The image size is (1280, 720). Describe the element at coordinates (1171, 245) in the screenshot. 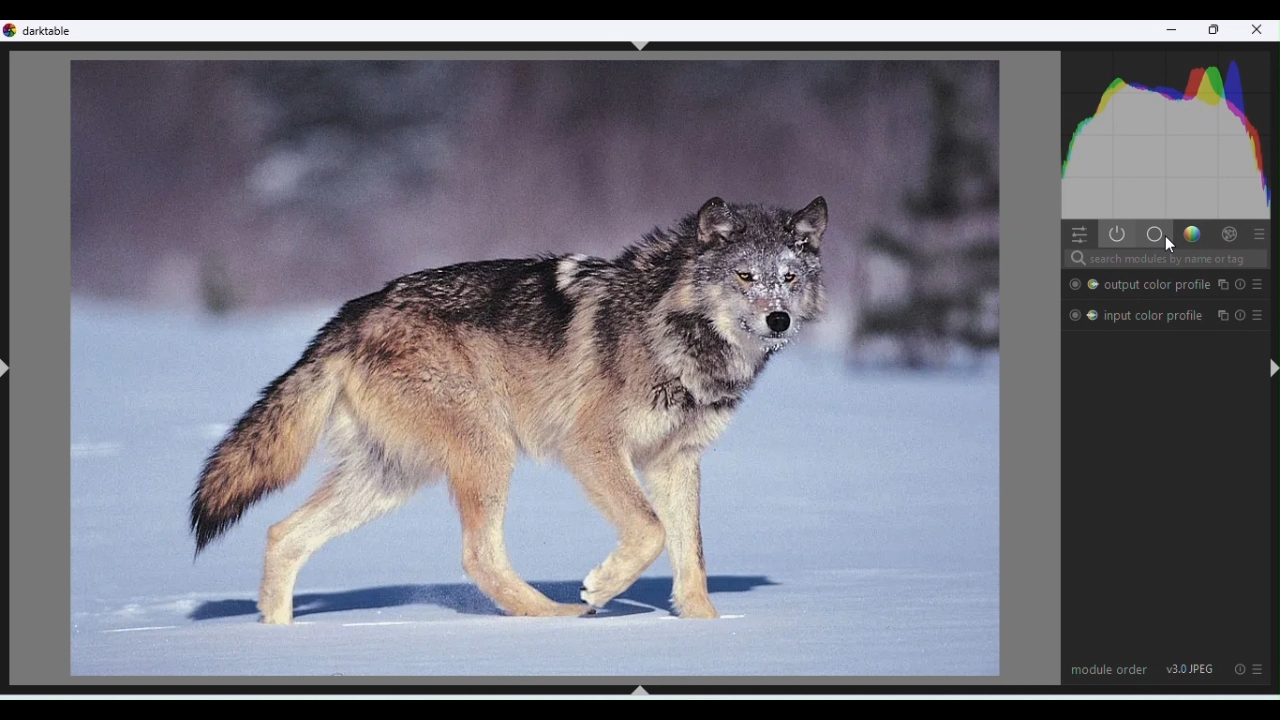

I see `cursor` at that location.